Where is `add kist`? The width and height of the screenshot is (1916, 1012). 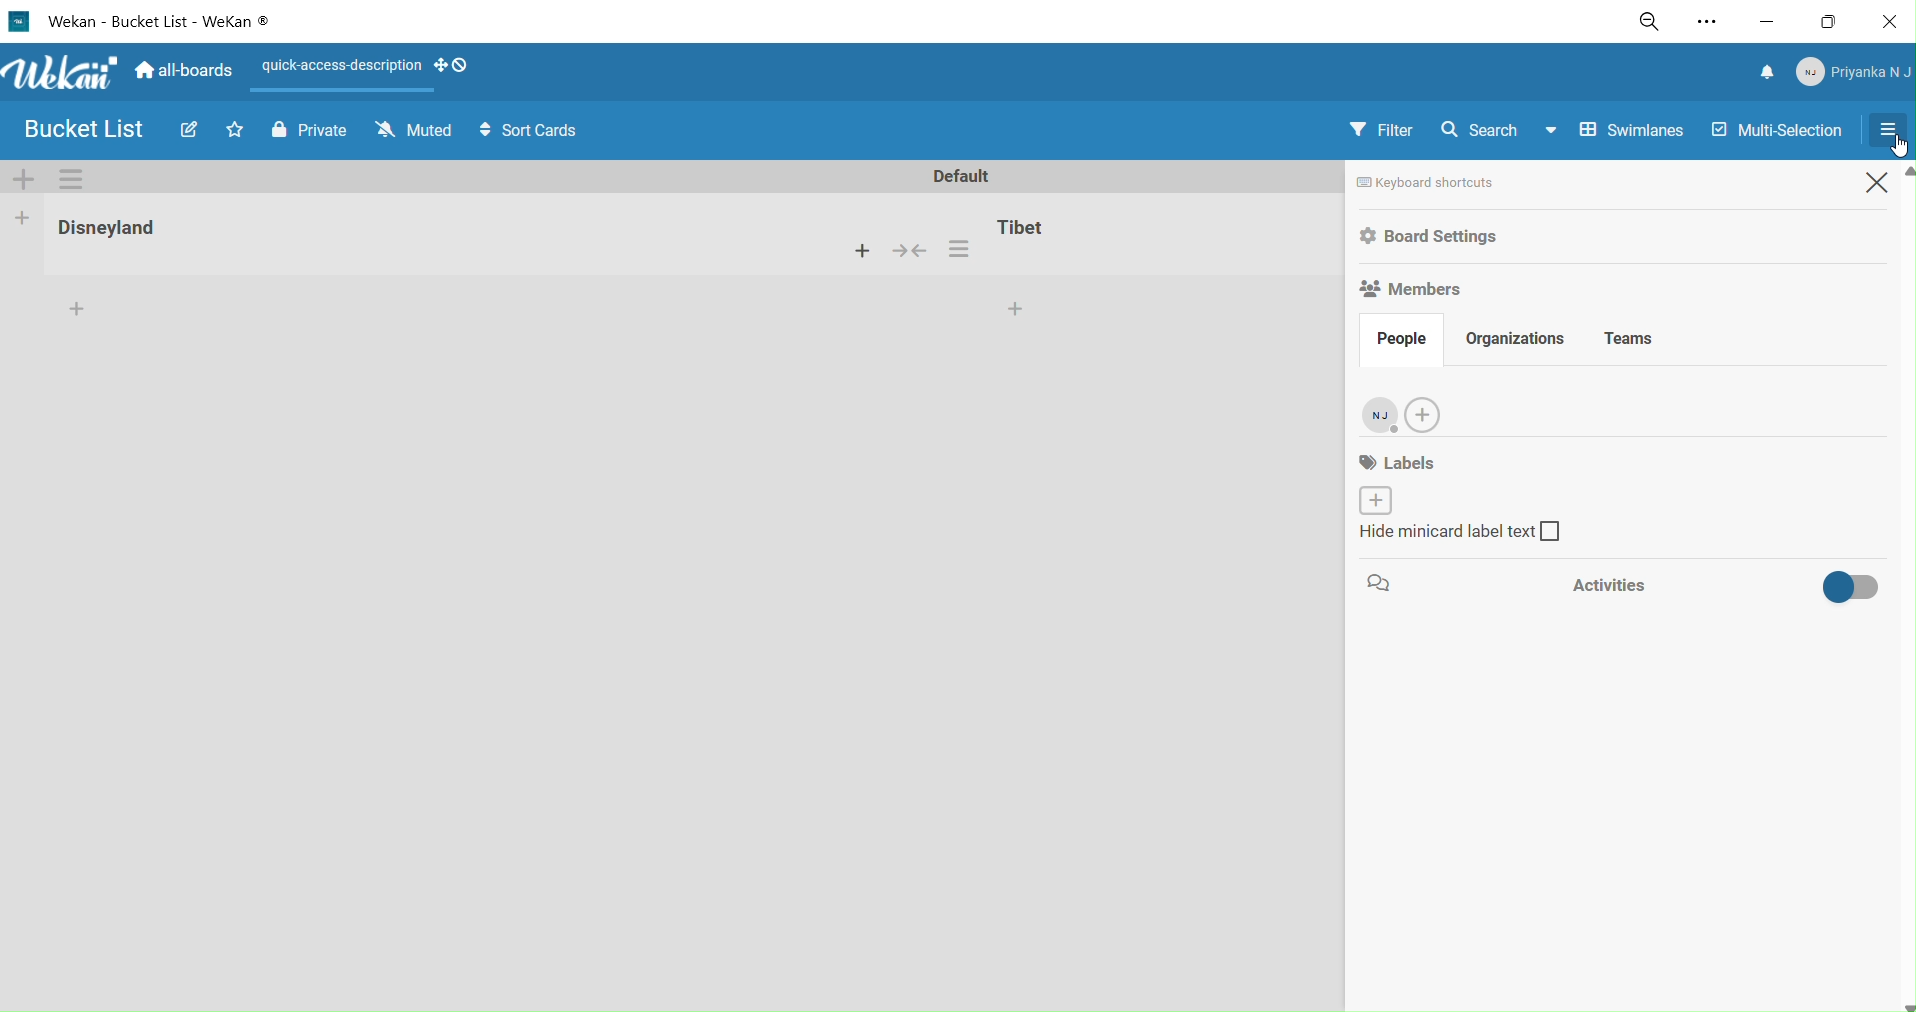
add kist is located at coordinates (22, 218).